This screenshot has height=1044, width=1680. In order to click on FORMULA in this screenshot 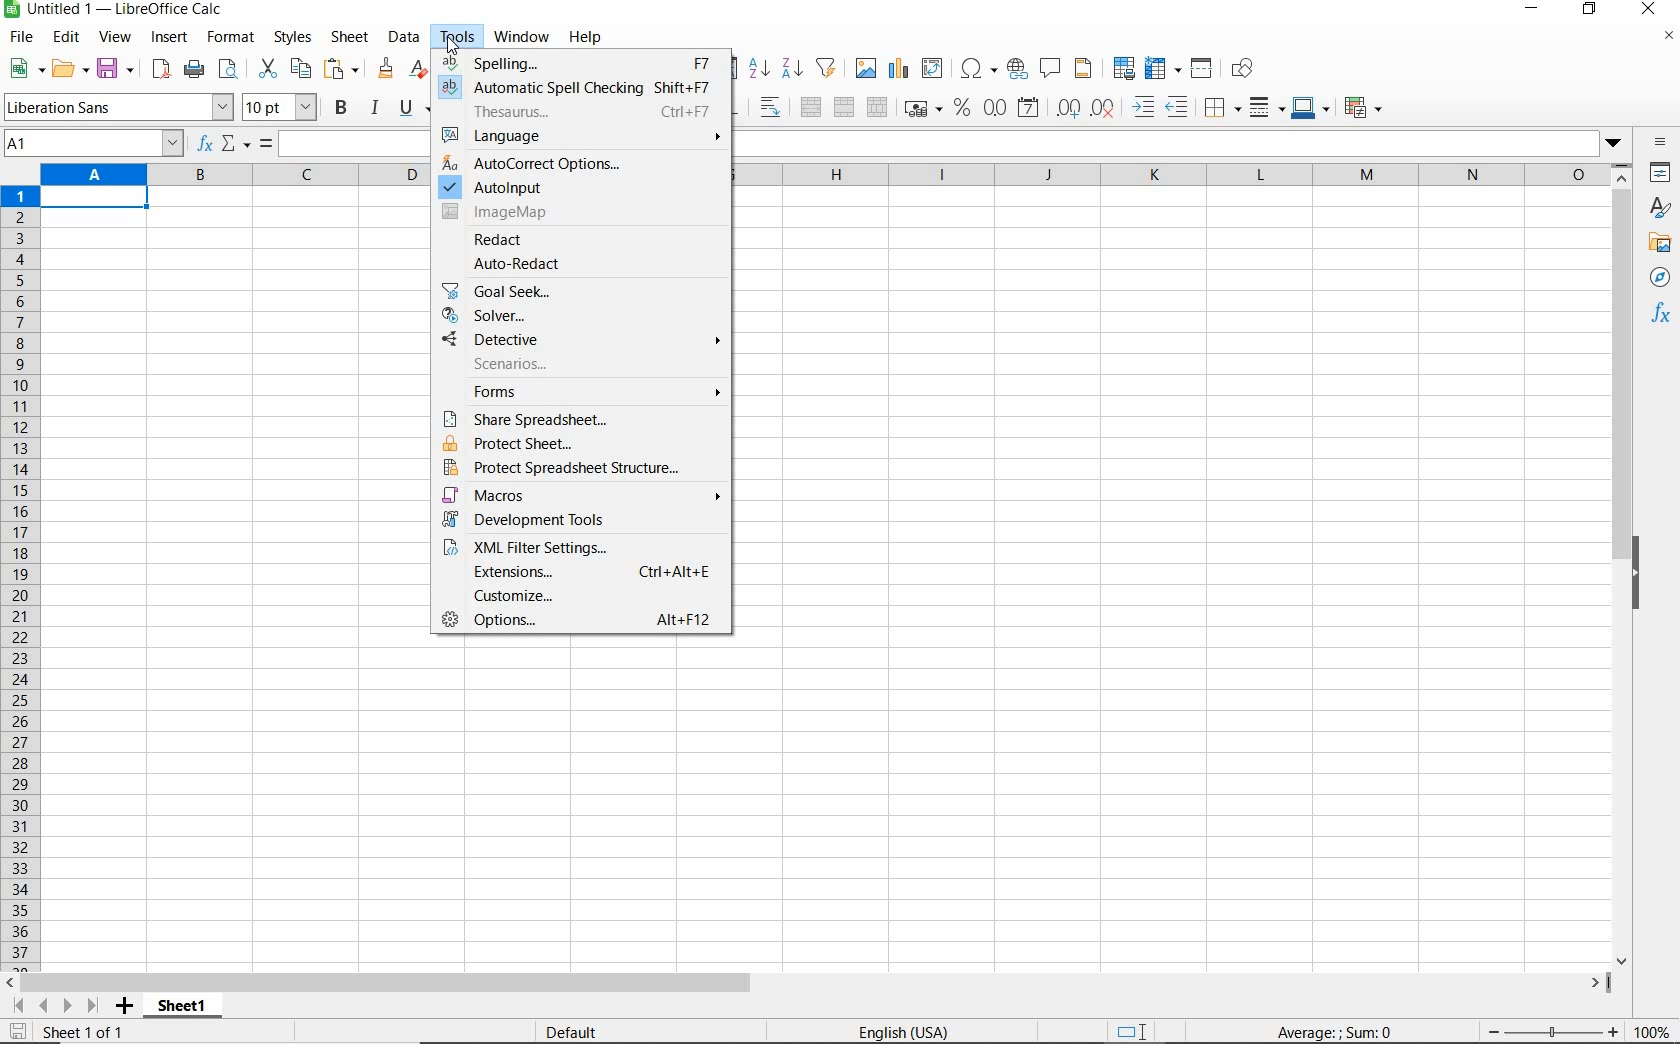, I will do `click(1328, 1030)`.